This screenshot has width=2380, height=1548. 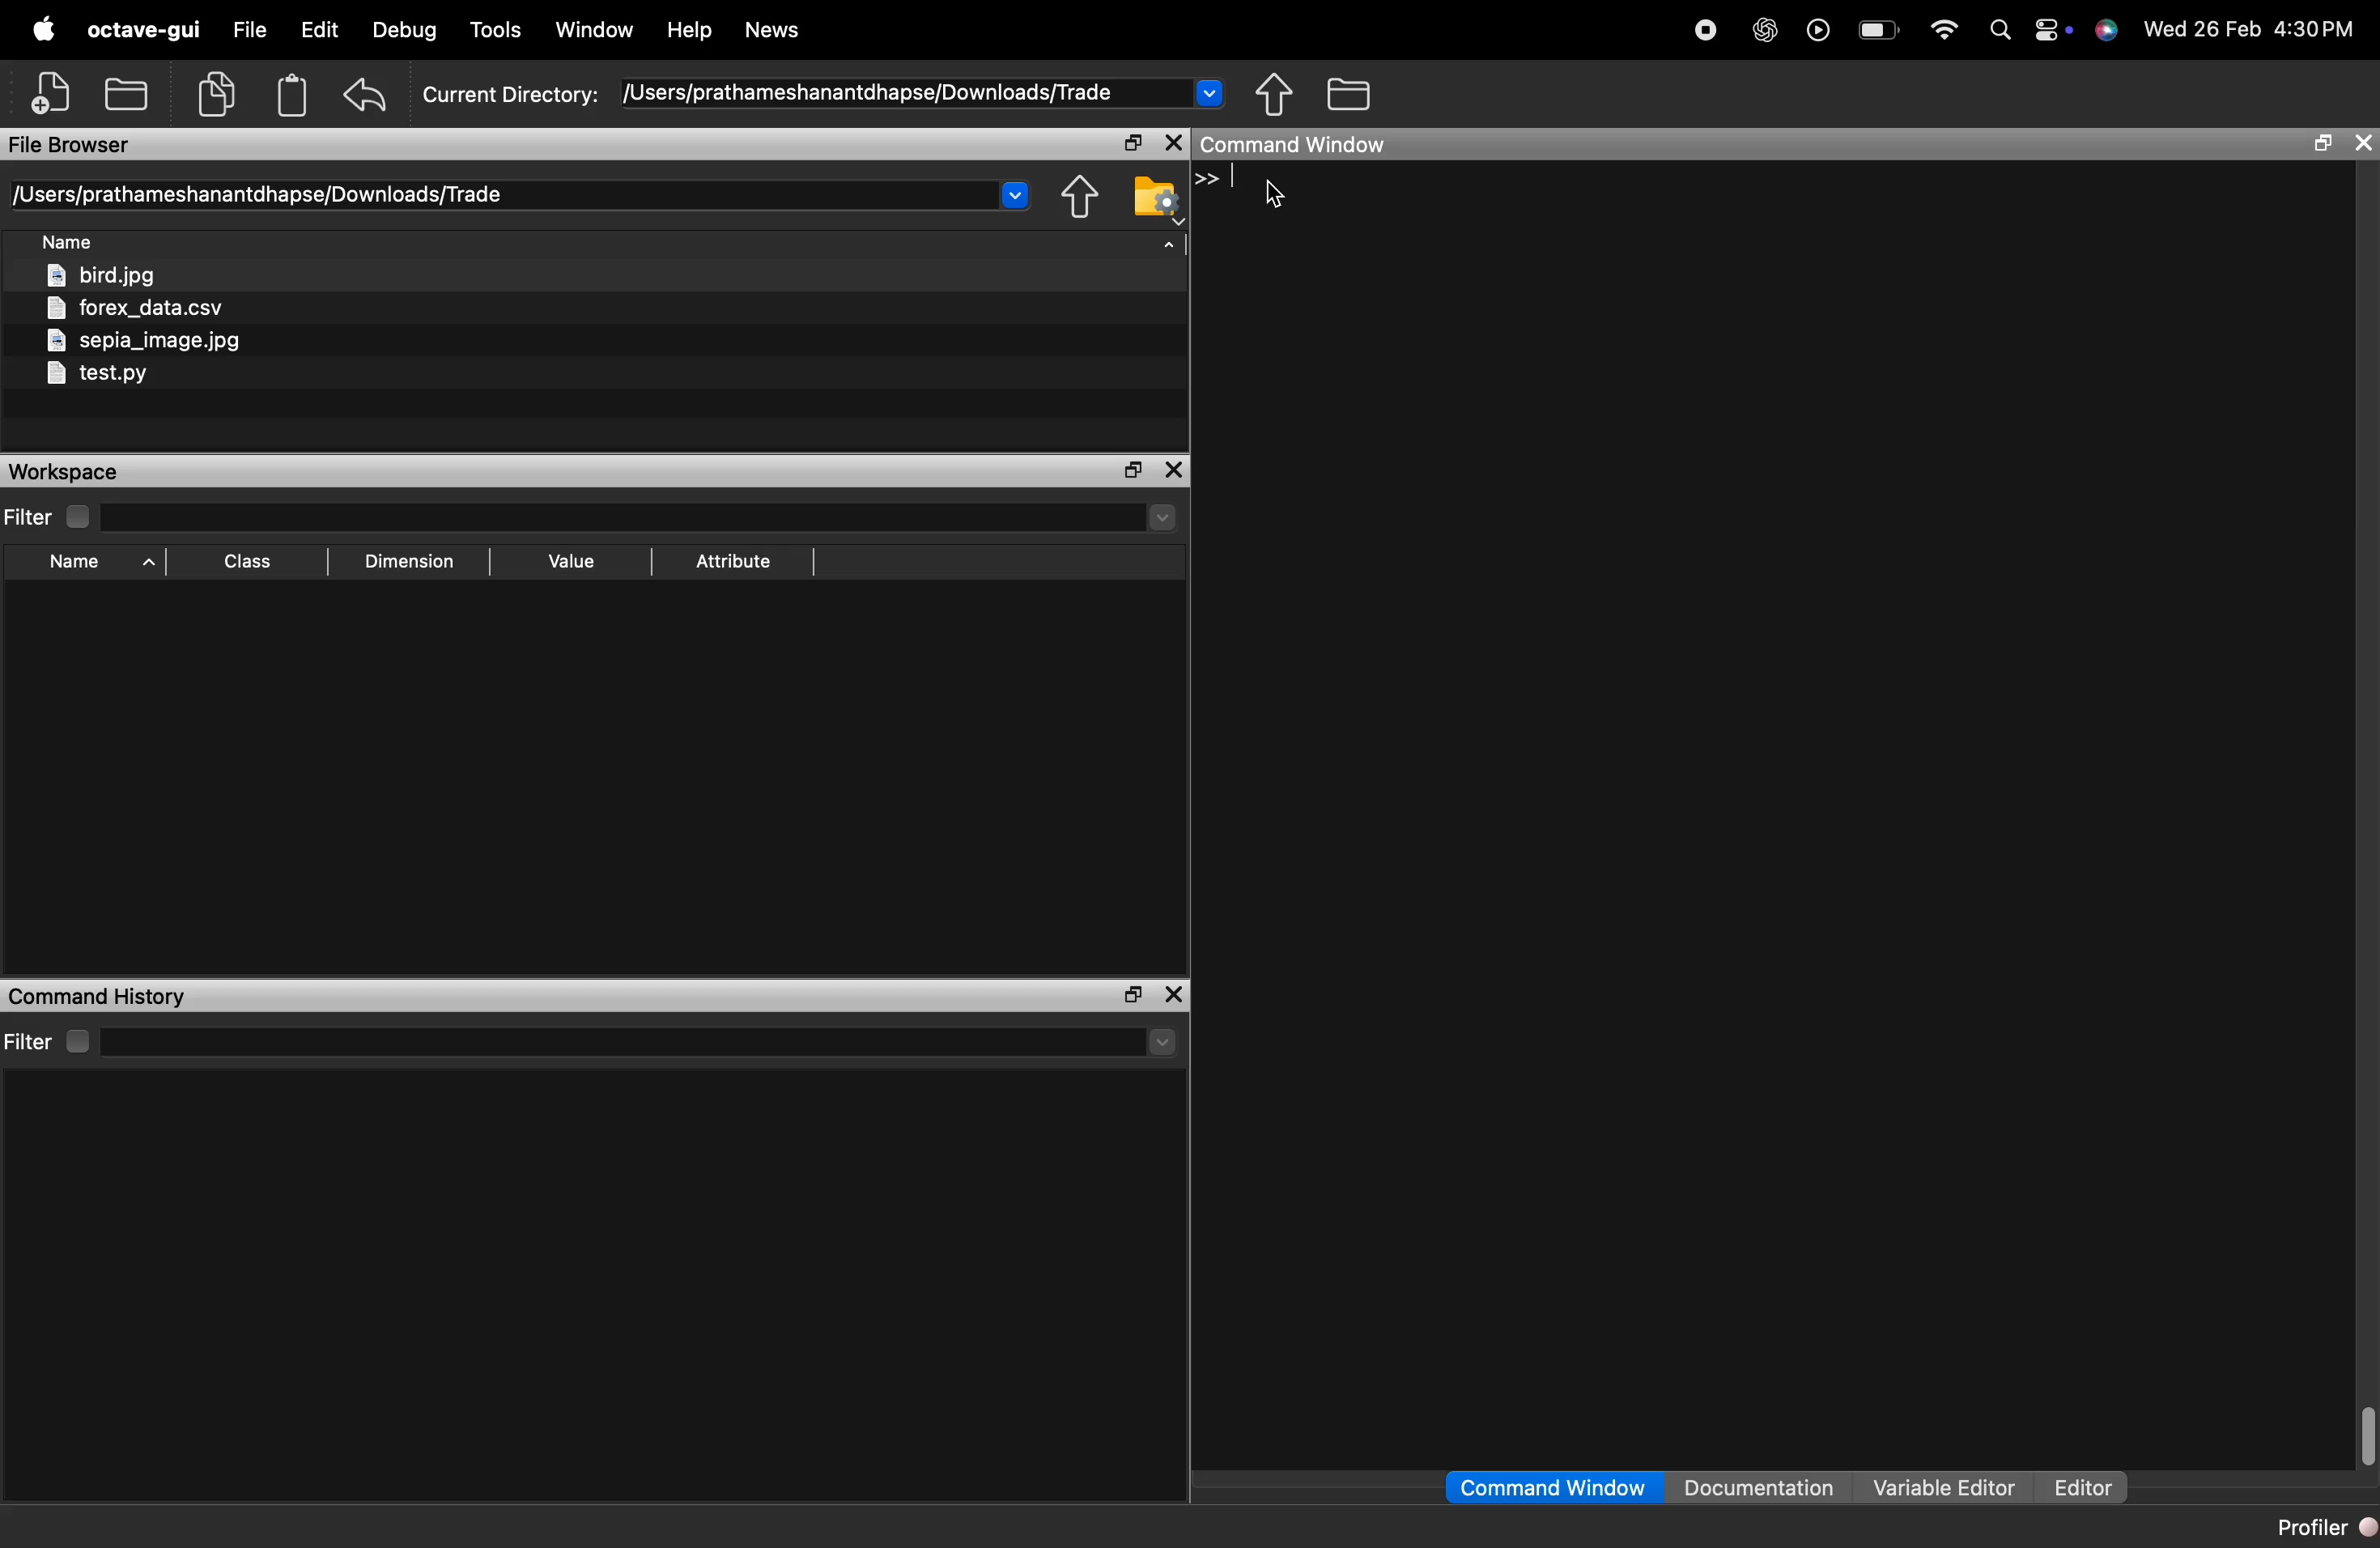 I want to click on  forex_data.csv, so click(x=134, y=308).